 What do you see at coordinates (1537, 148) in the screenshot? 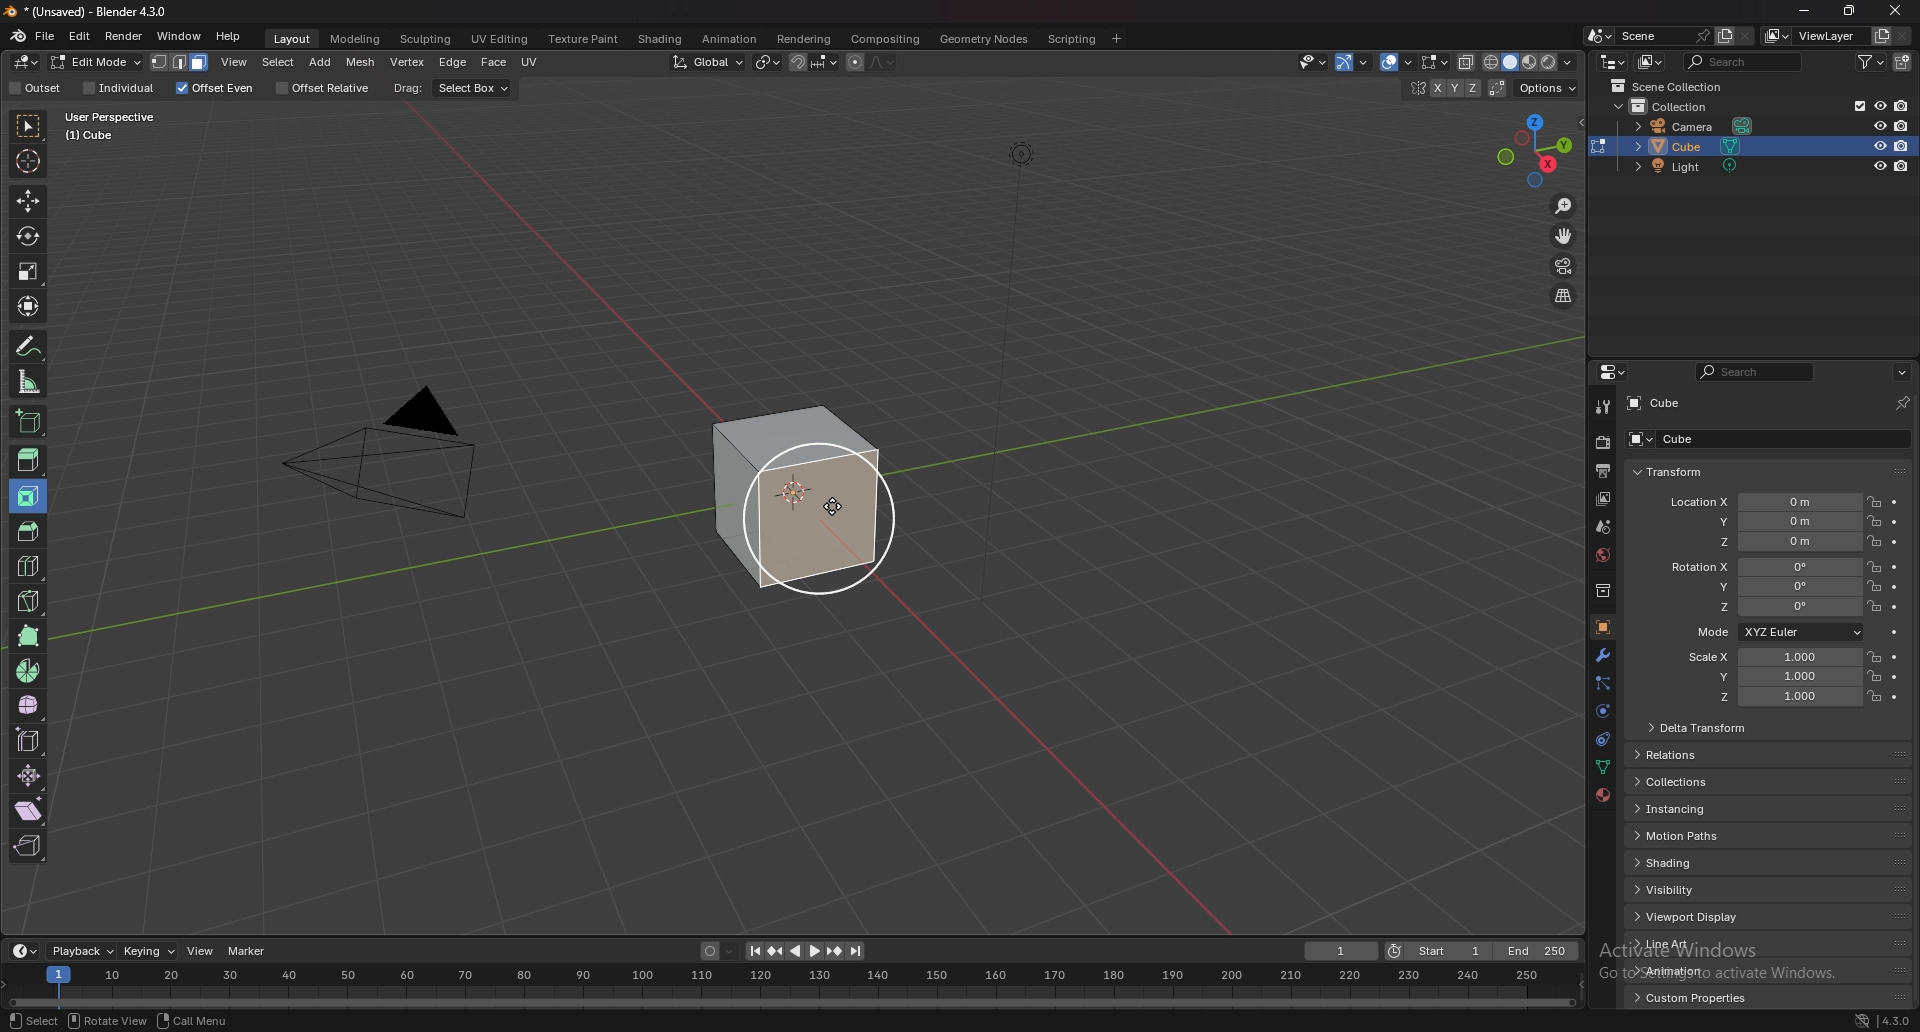
I see `use a preset viewpoint` at bounding box center [1537, 148].